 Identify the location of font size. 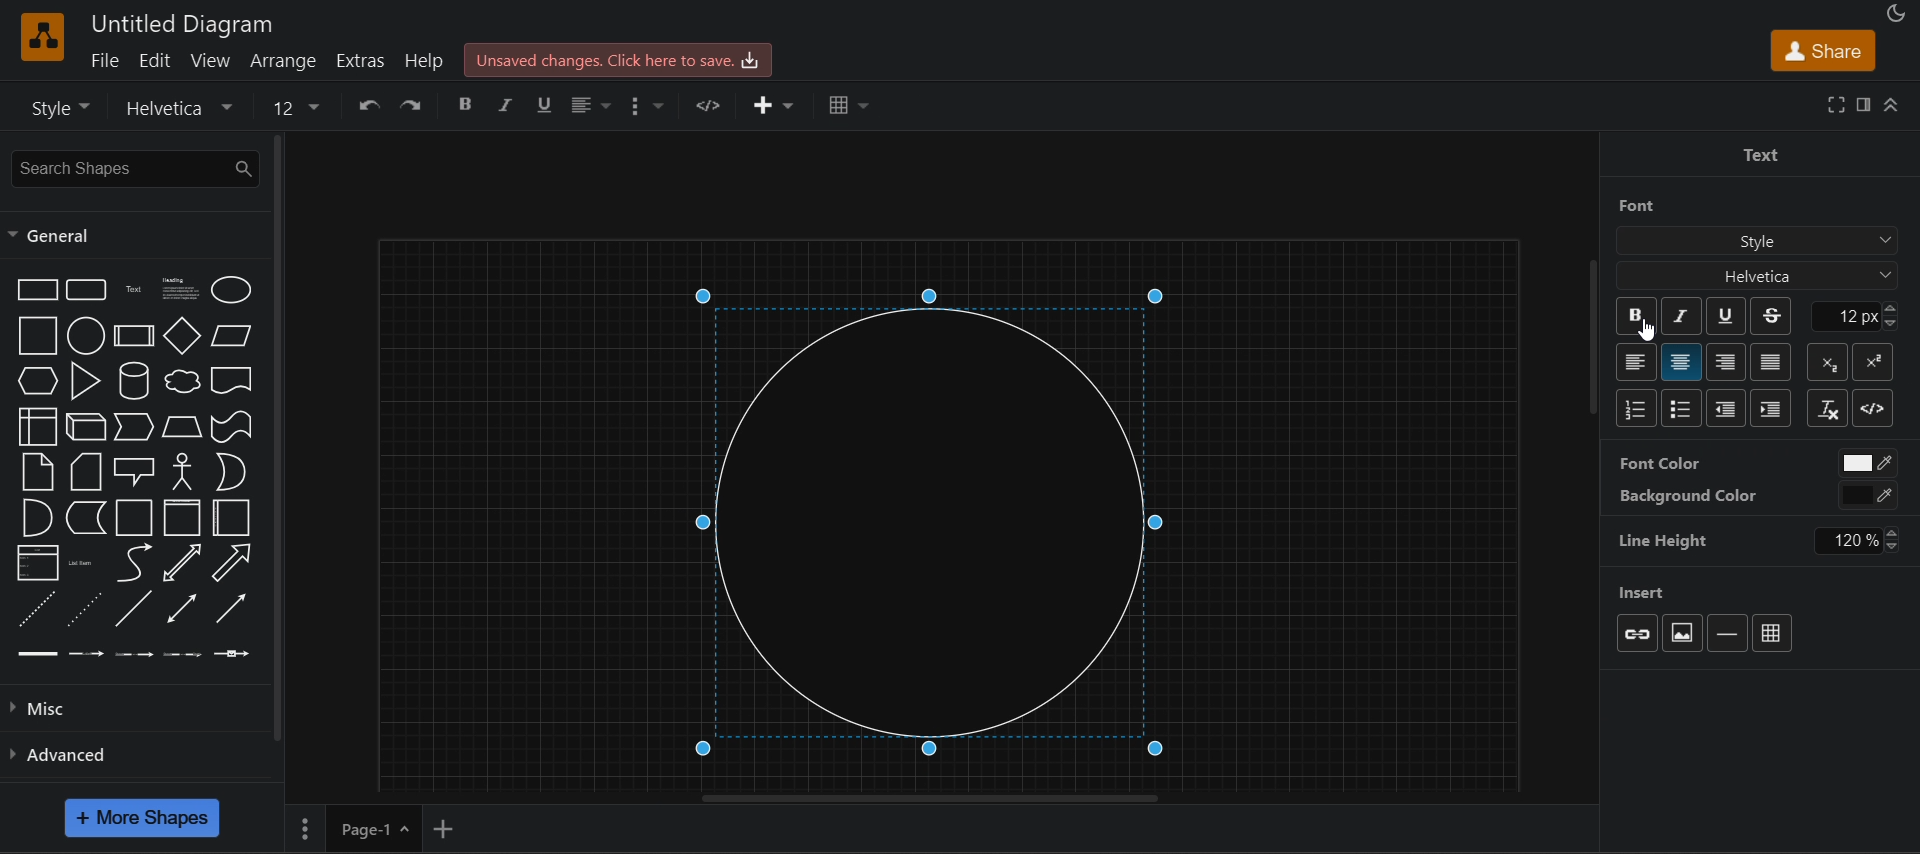
(292, 109).